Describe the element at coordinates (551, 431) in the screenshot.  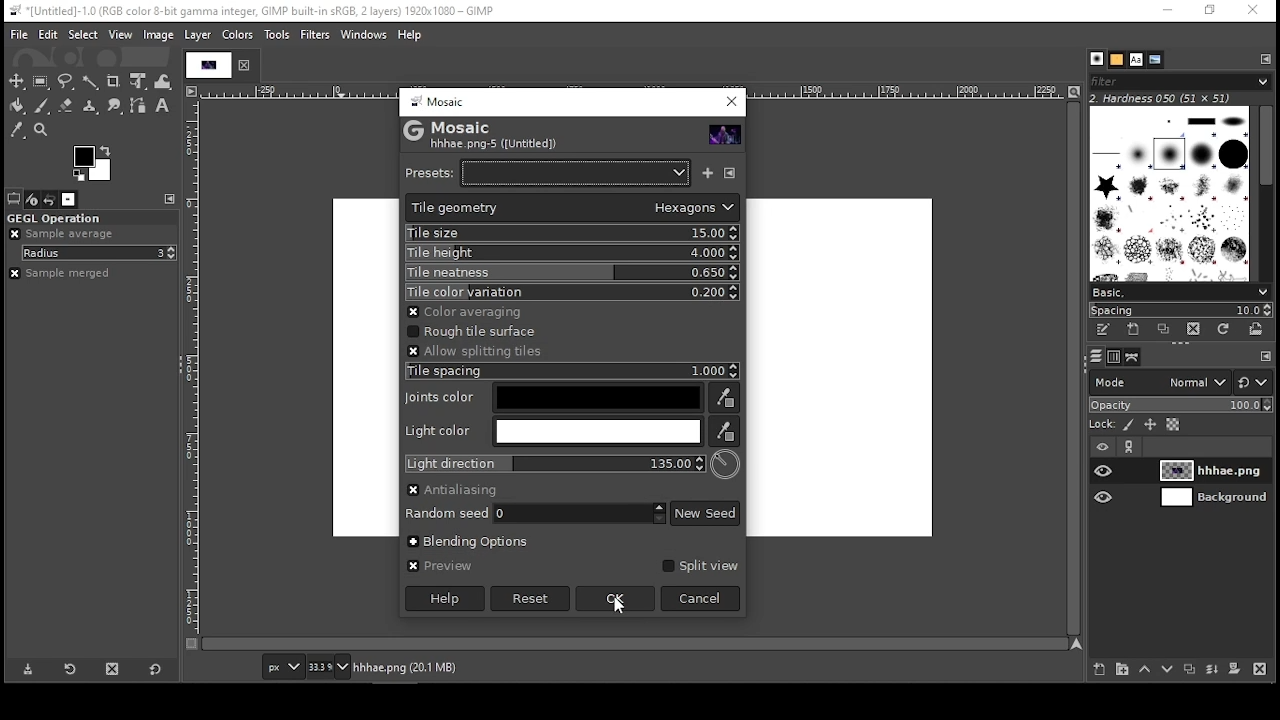
I see `light color` at that location.